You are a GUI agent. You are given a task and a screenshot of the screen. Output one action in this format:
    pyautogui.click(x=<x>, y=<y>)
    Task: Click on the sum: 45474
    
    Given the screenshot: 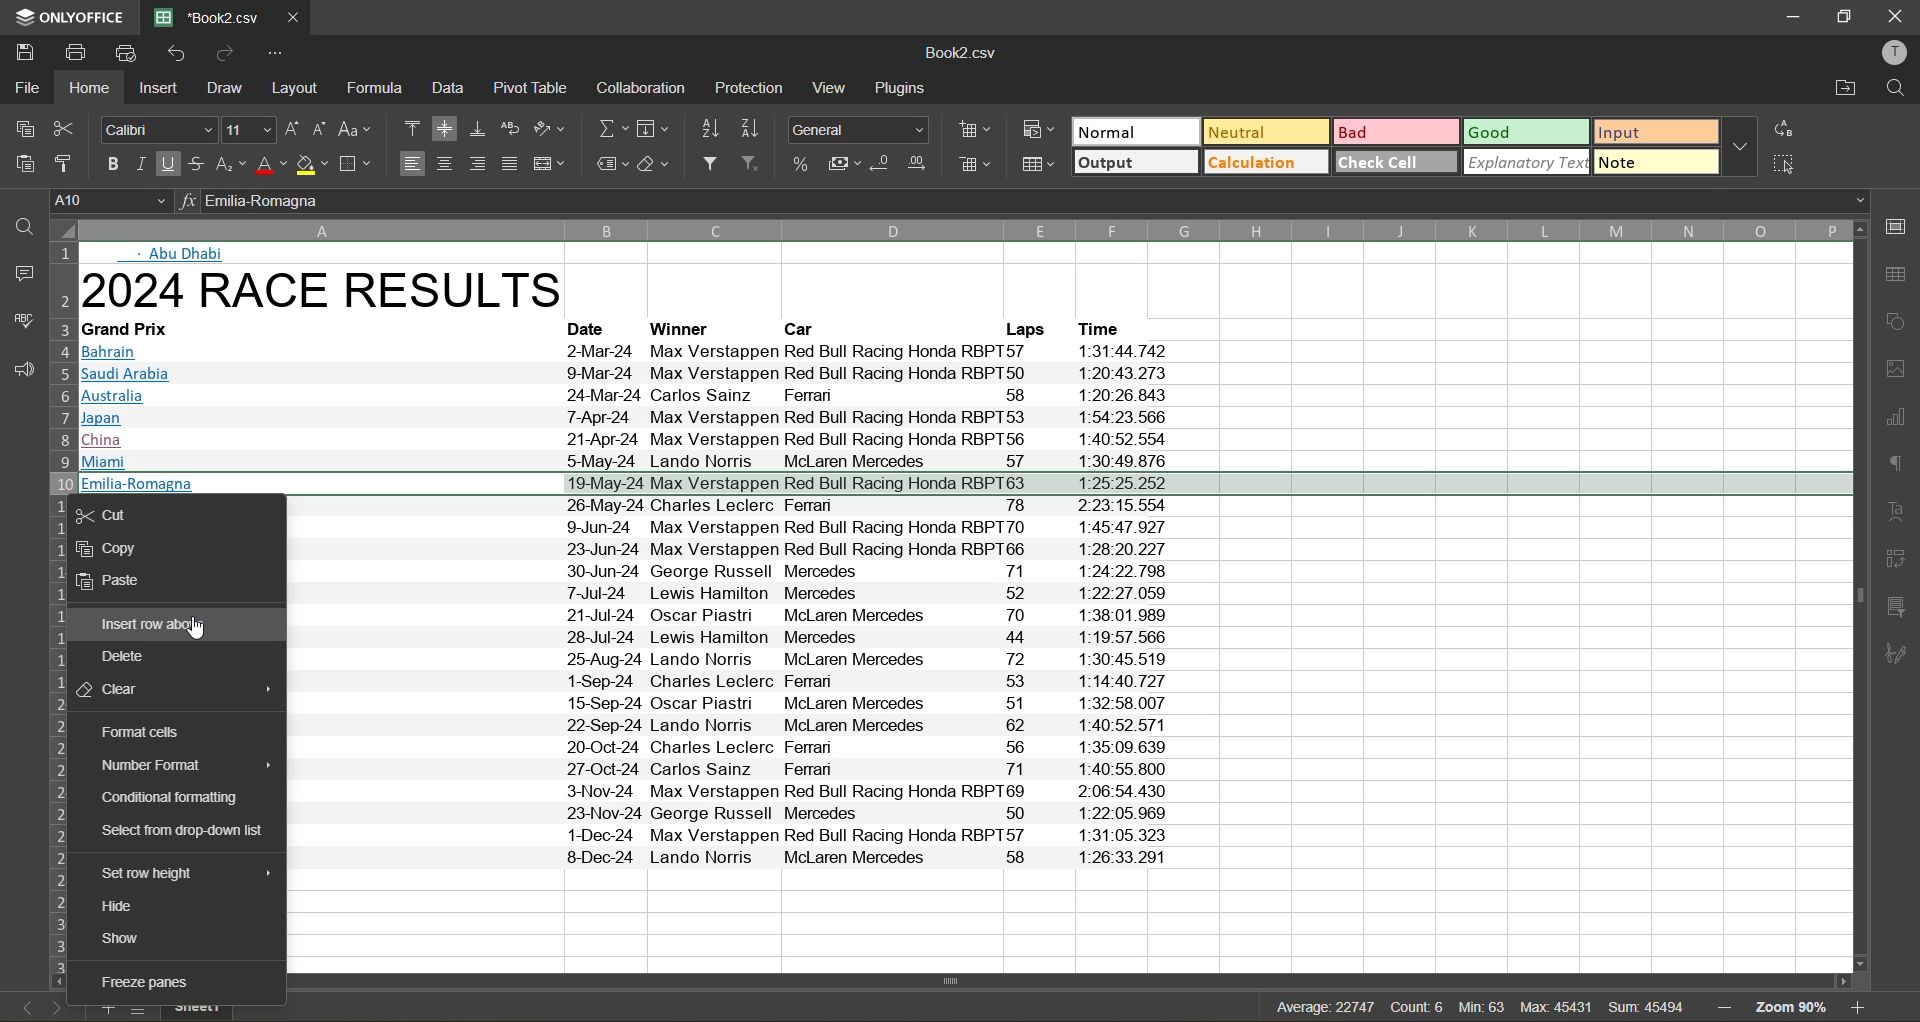 What is the action you would take?
    pyautogui.click(x=1650, y=1008)
    